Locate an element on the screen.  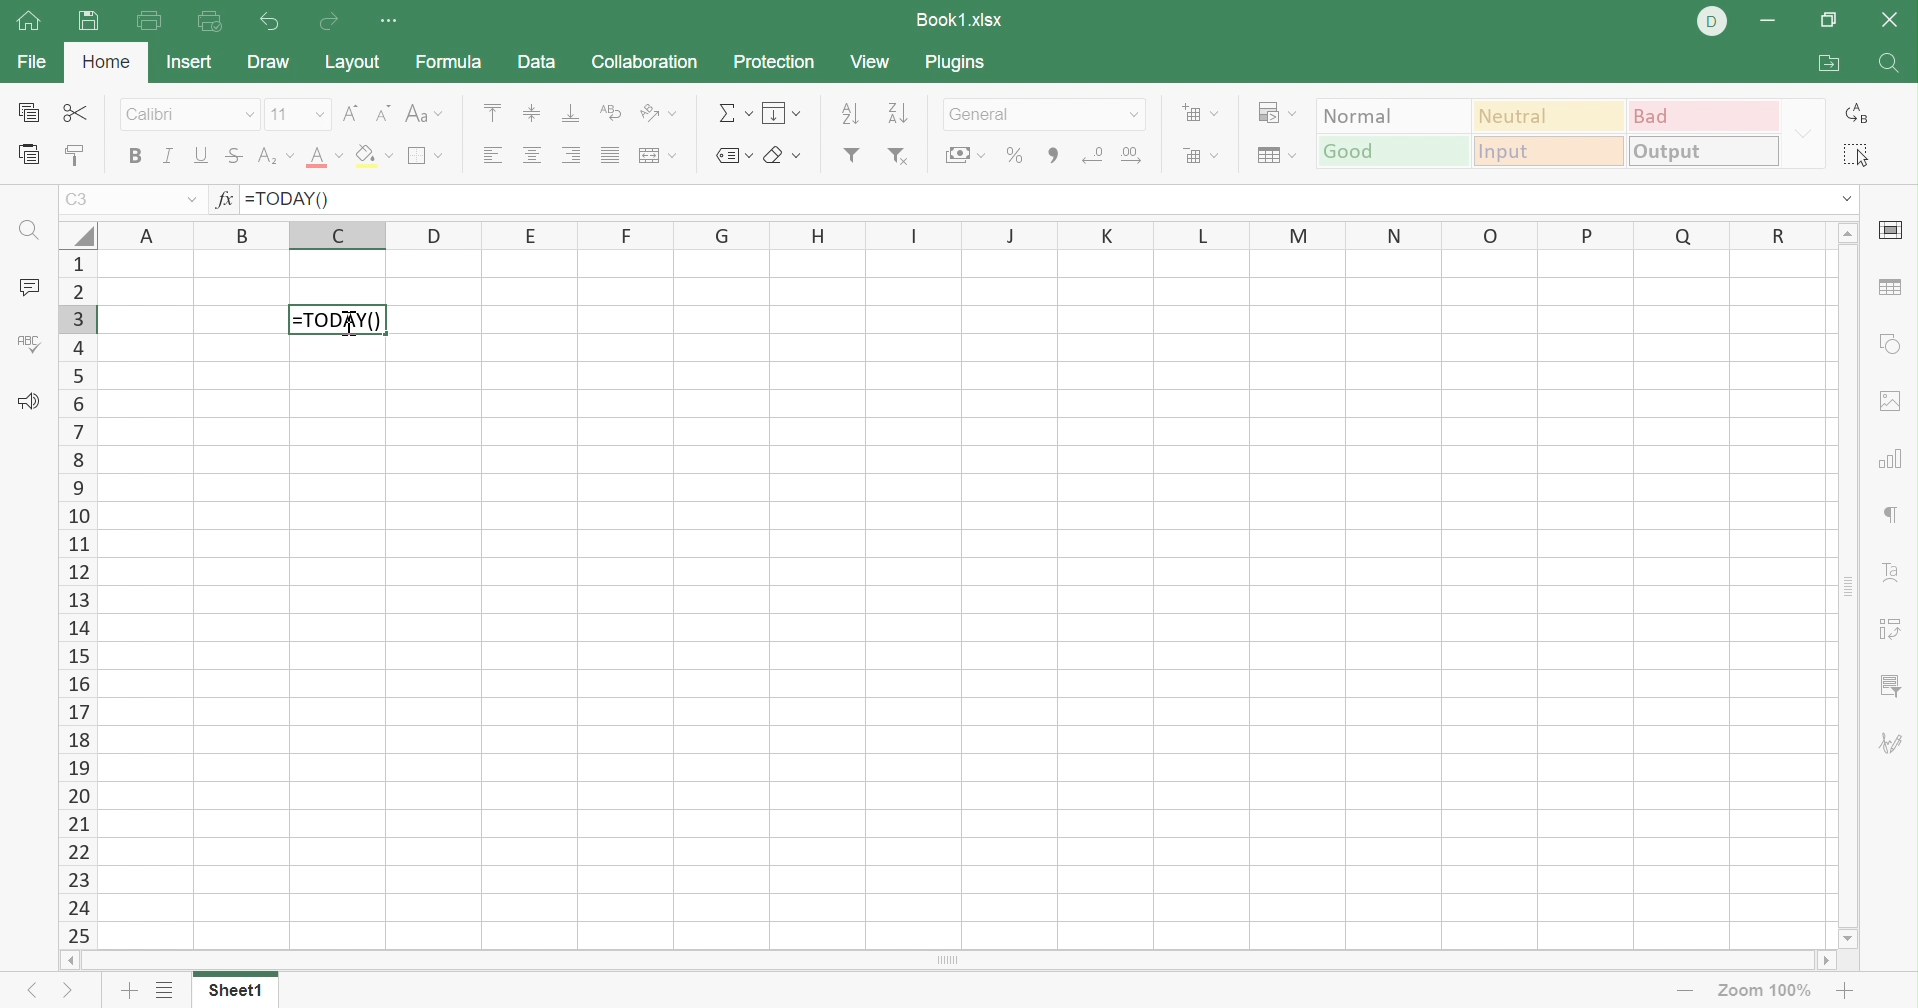
Align Left is located at coordinates (490, 156).